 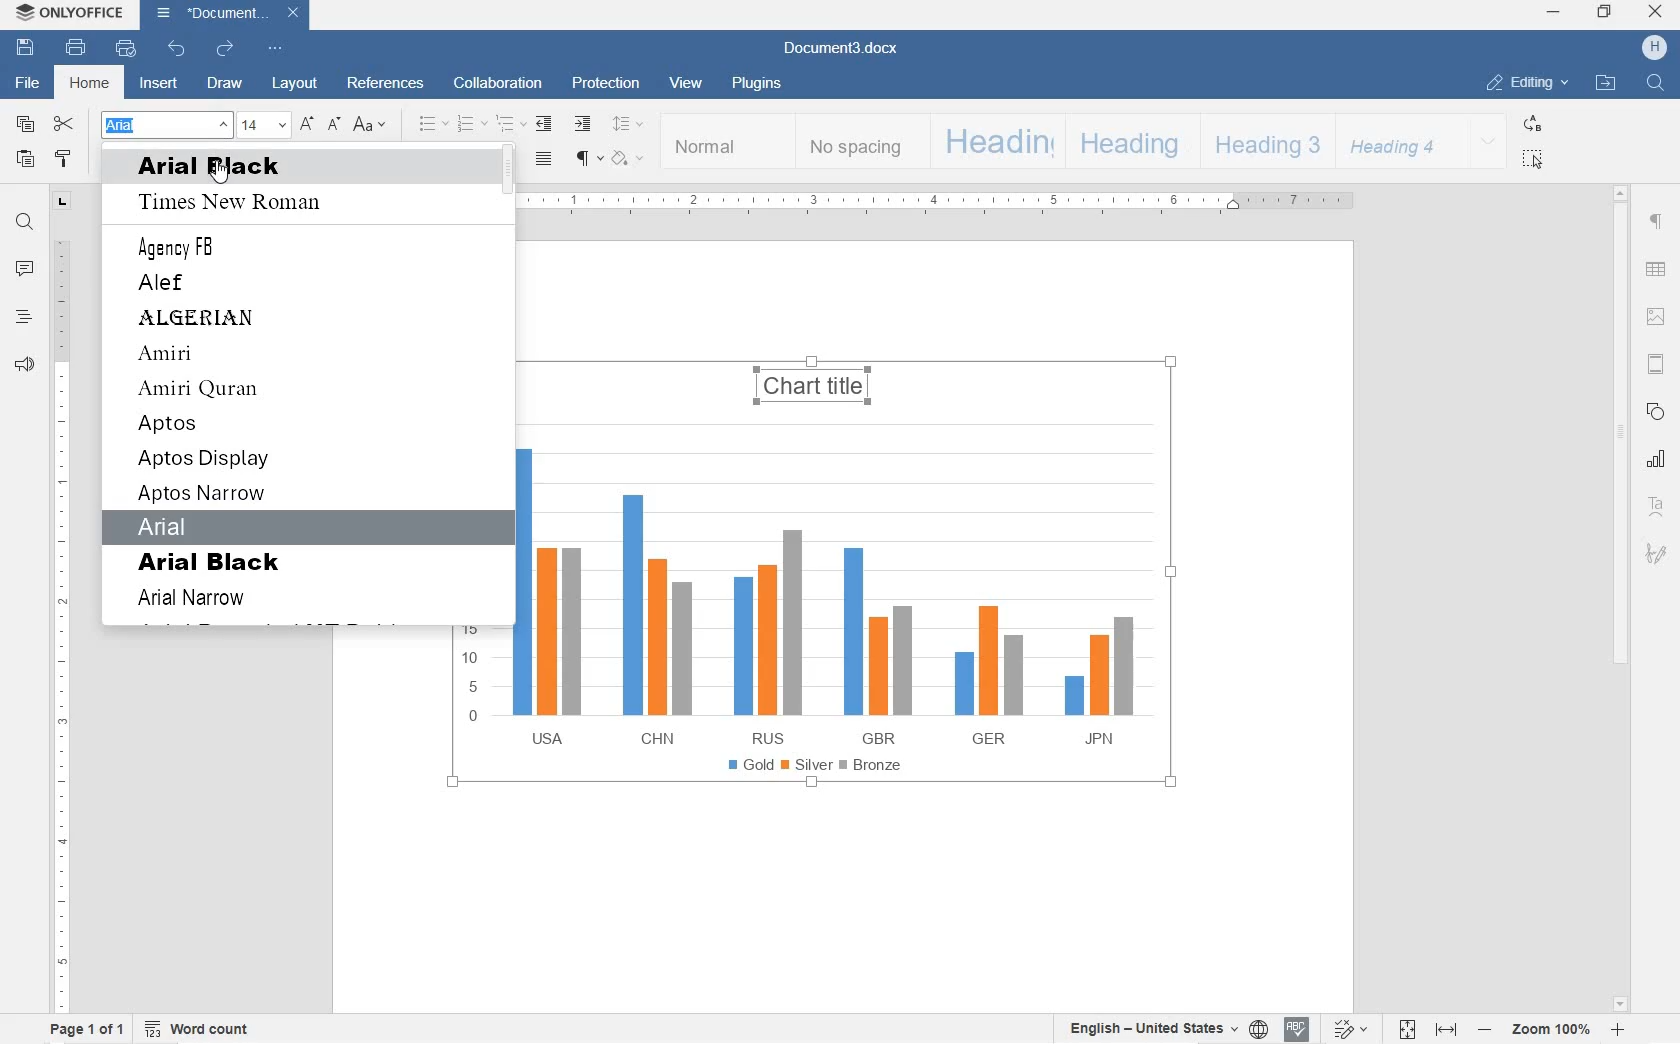 I want to click on HEADER & FOOTERS, so click(x=1655, y=365).